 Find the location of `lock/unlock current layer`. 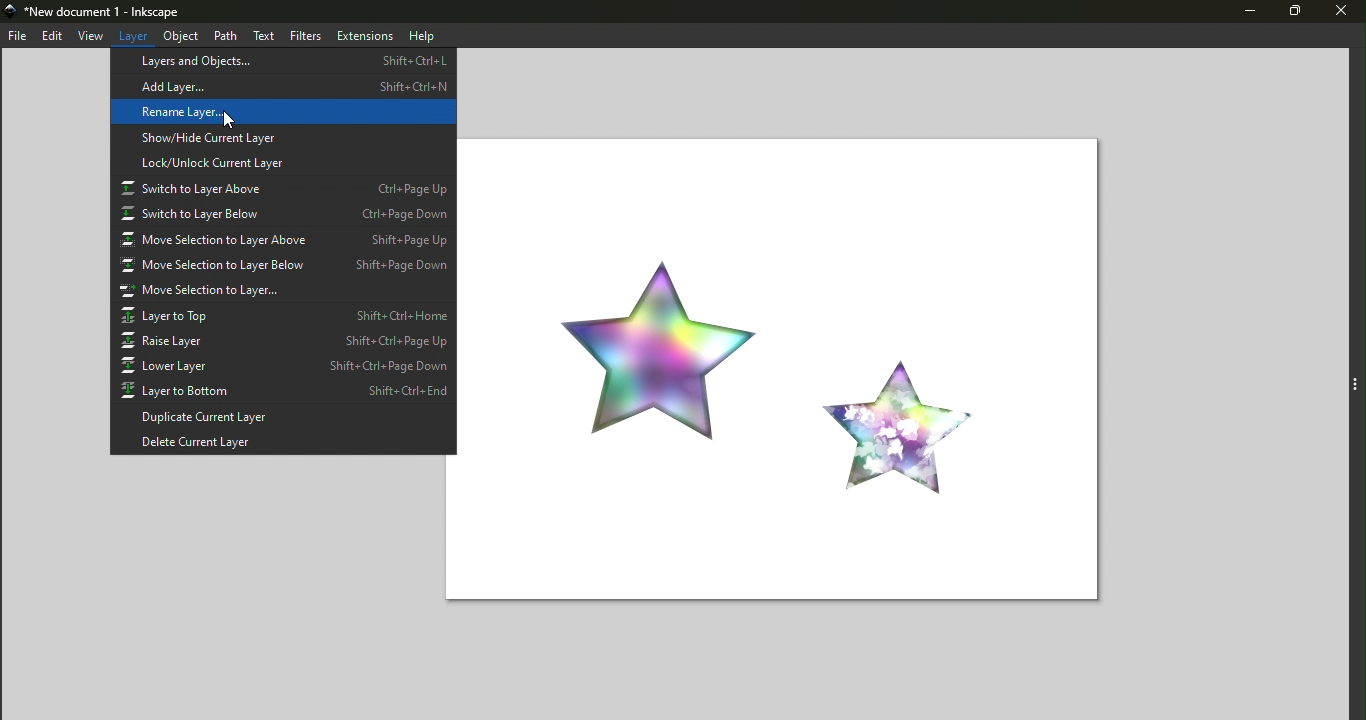

lock/unlock current layer is located at coordinates (282, 162).